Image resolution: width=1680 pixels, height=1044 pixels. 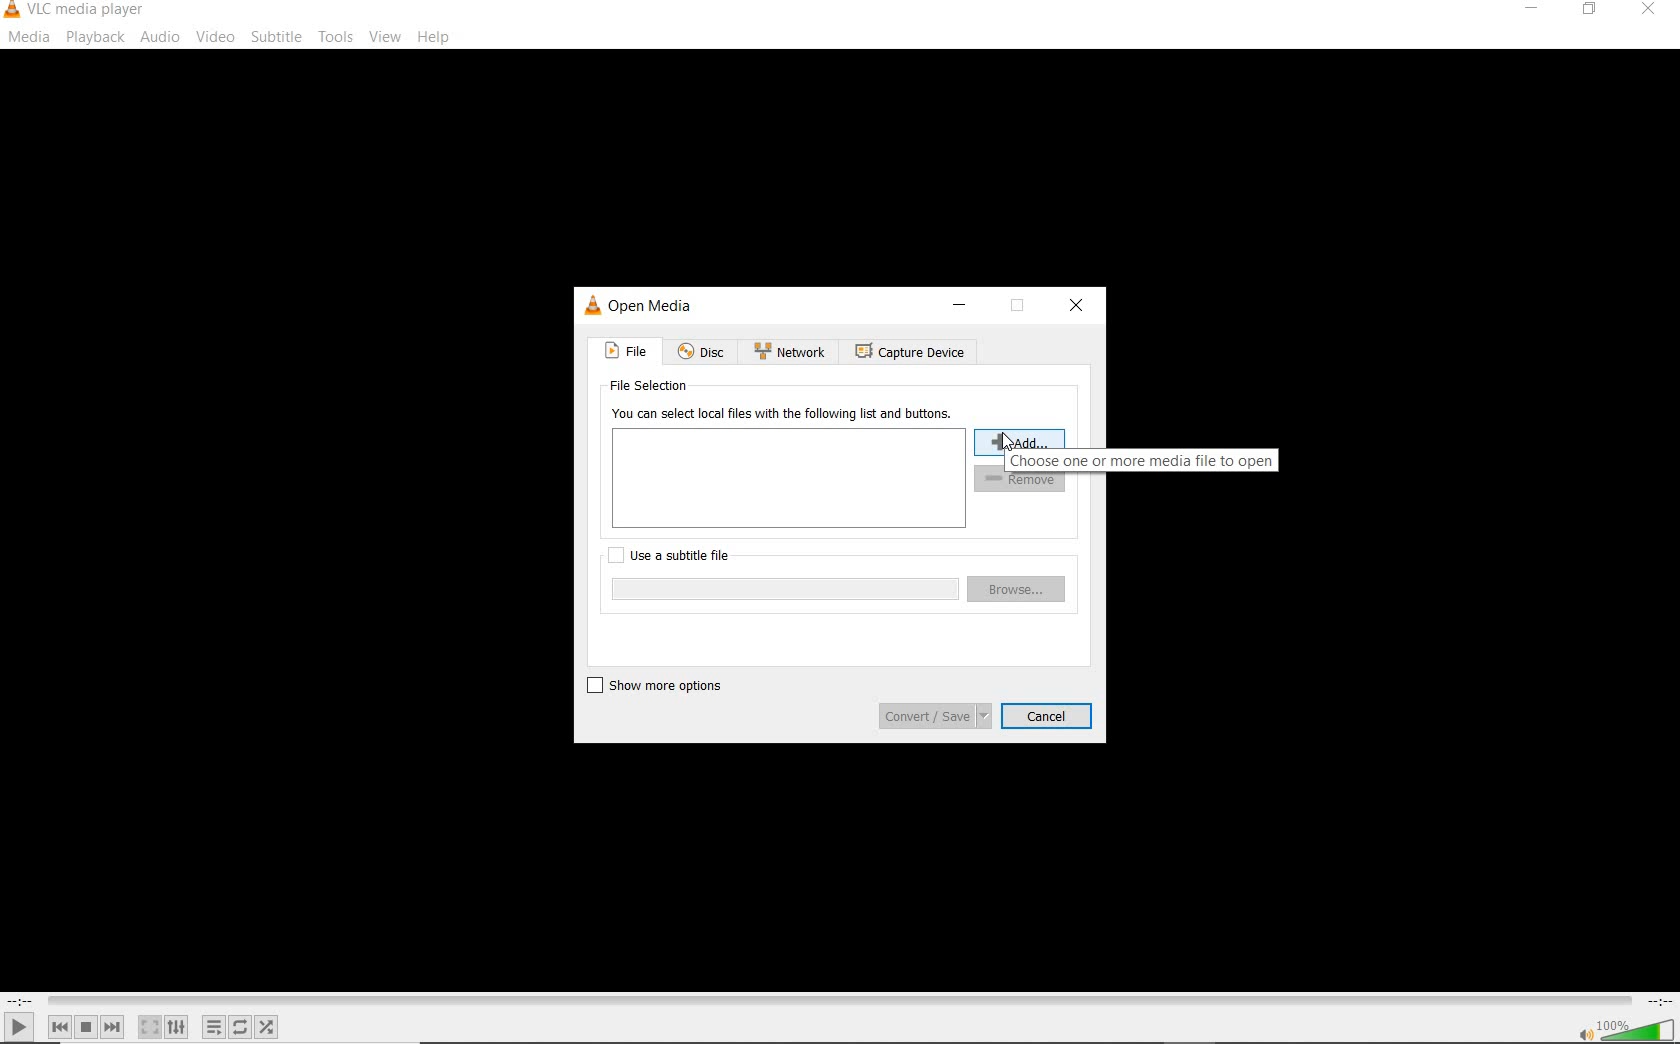 I want to click on remaining time, so click(x=1658, y=1001).